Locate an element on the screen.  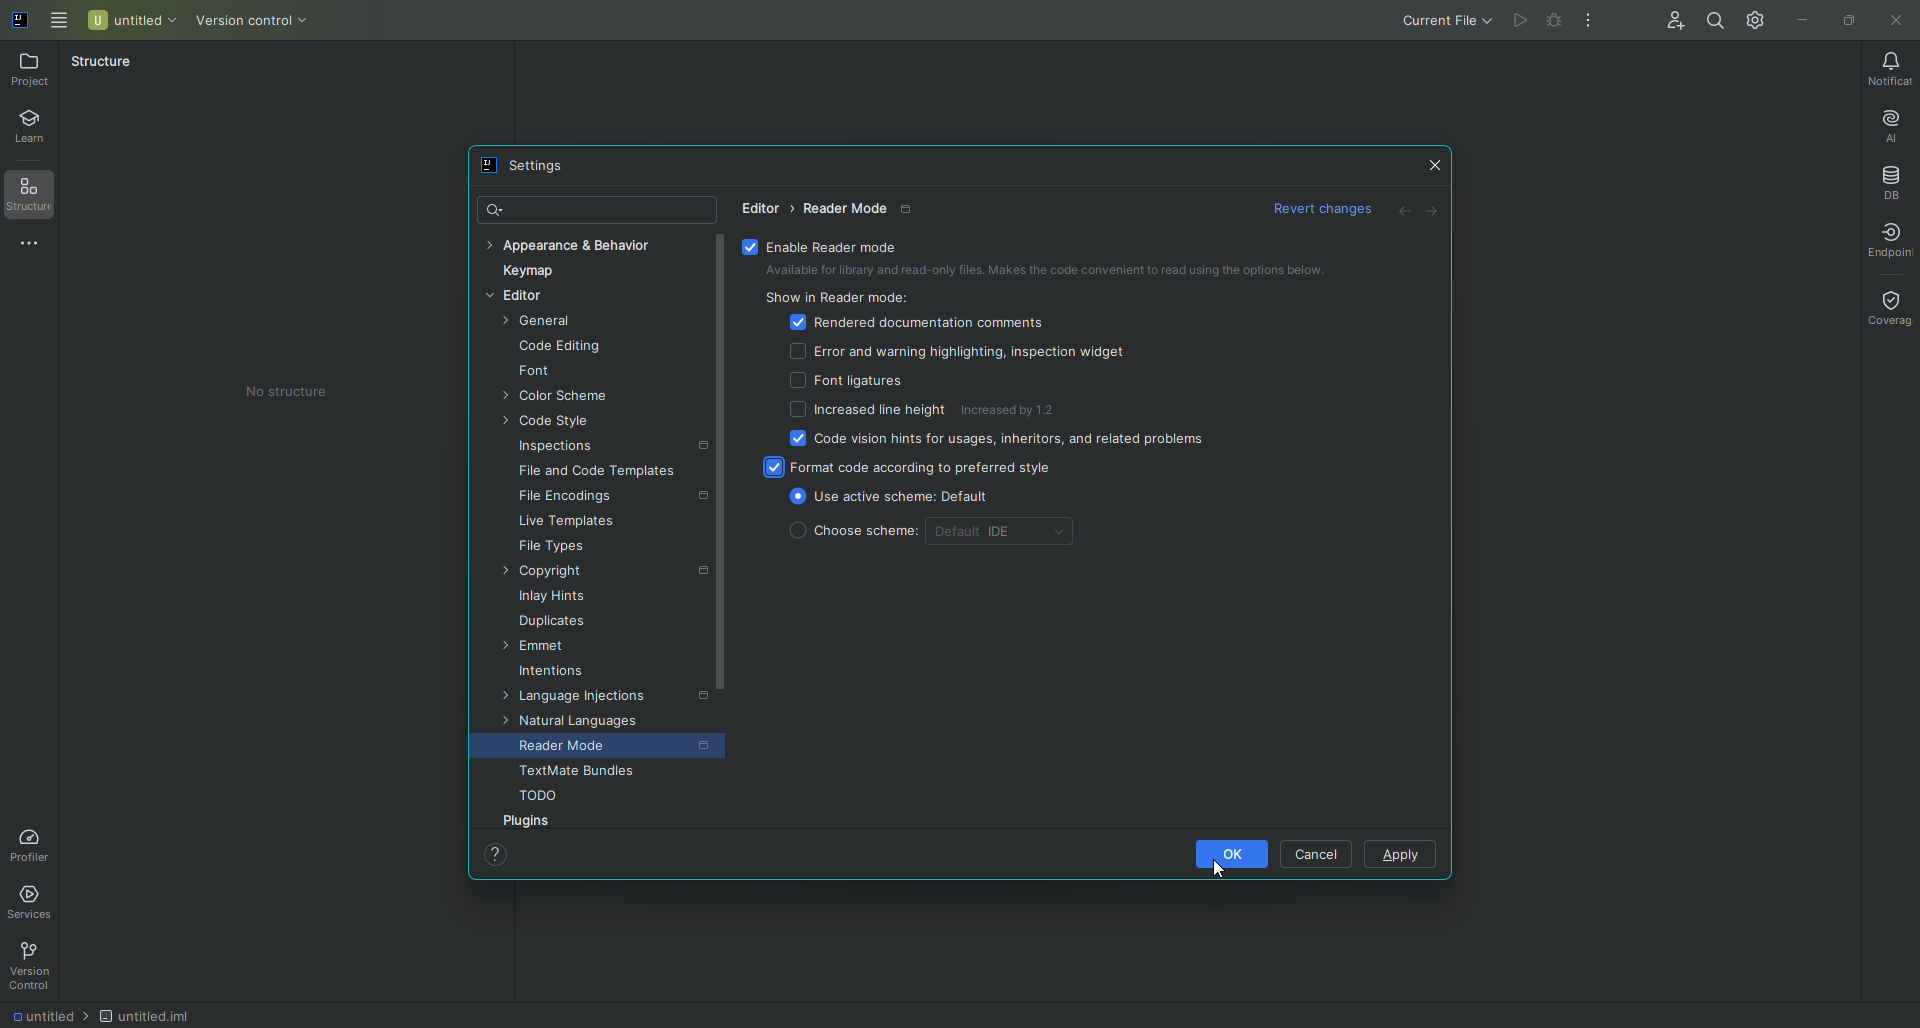
Minimize is located at coordinates (1803, 21).